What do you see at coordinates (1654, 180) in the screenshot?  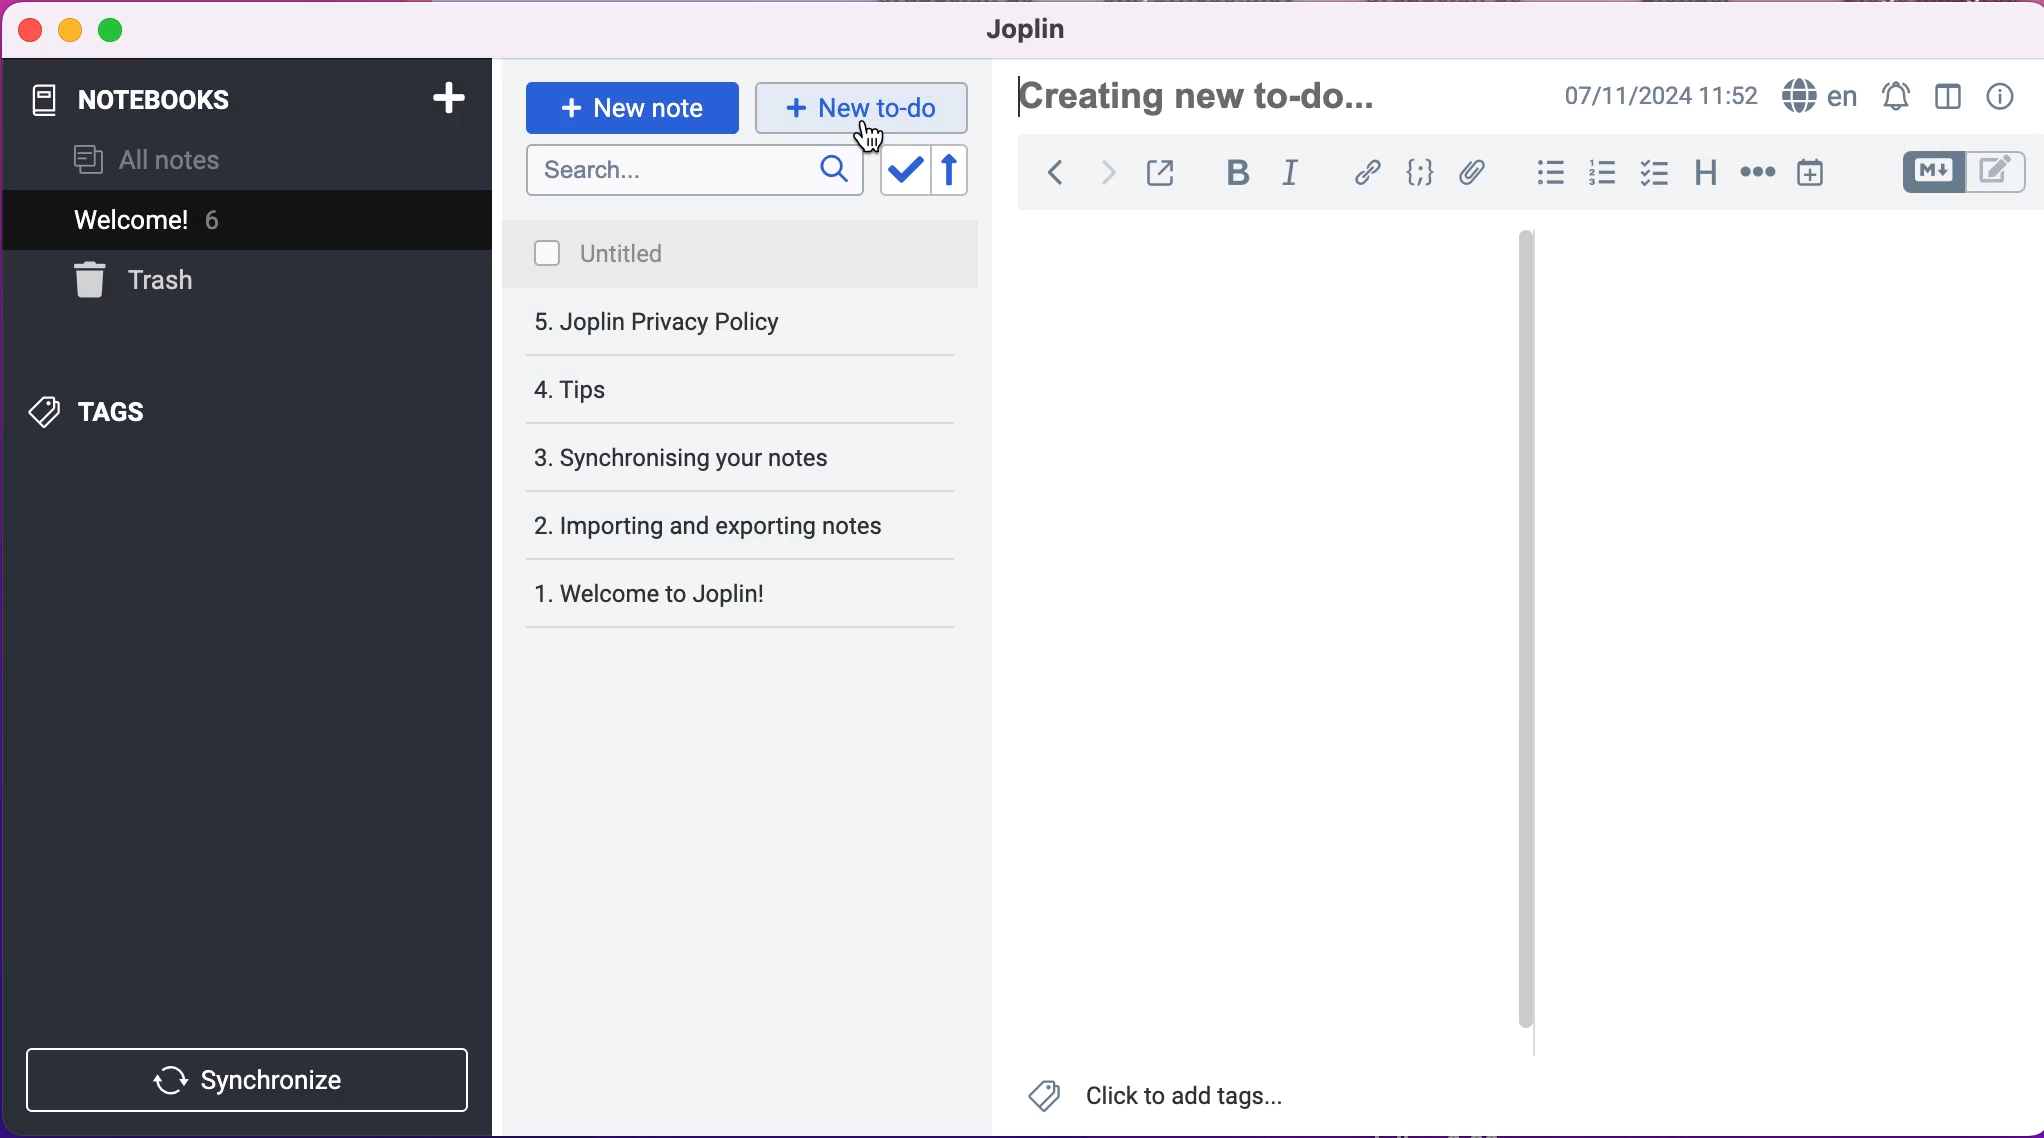 I see `check box` at bounding box center [1654, 180].